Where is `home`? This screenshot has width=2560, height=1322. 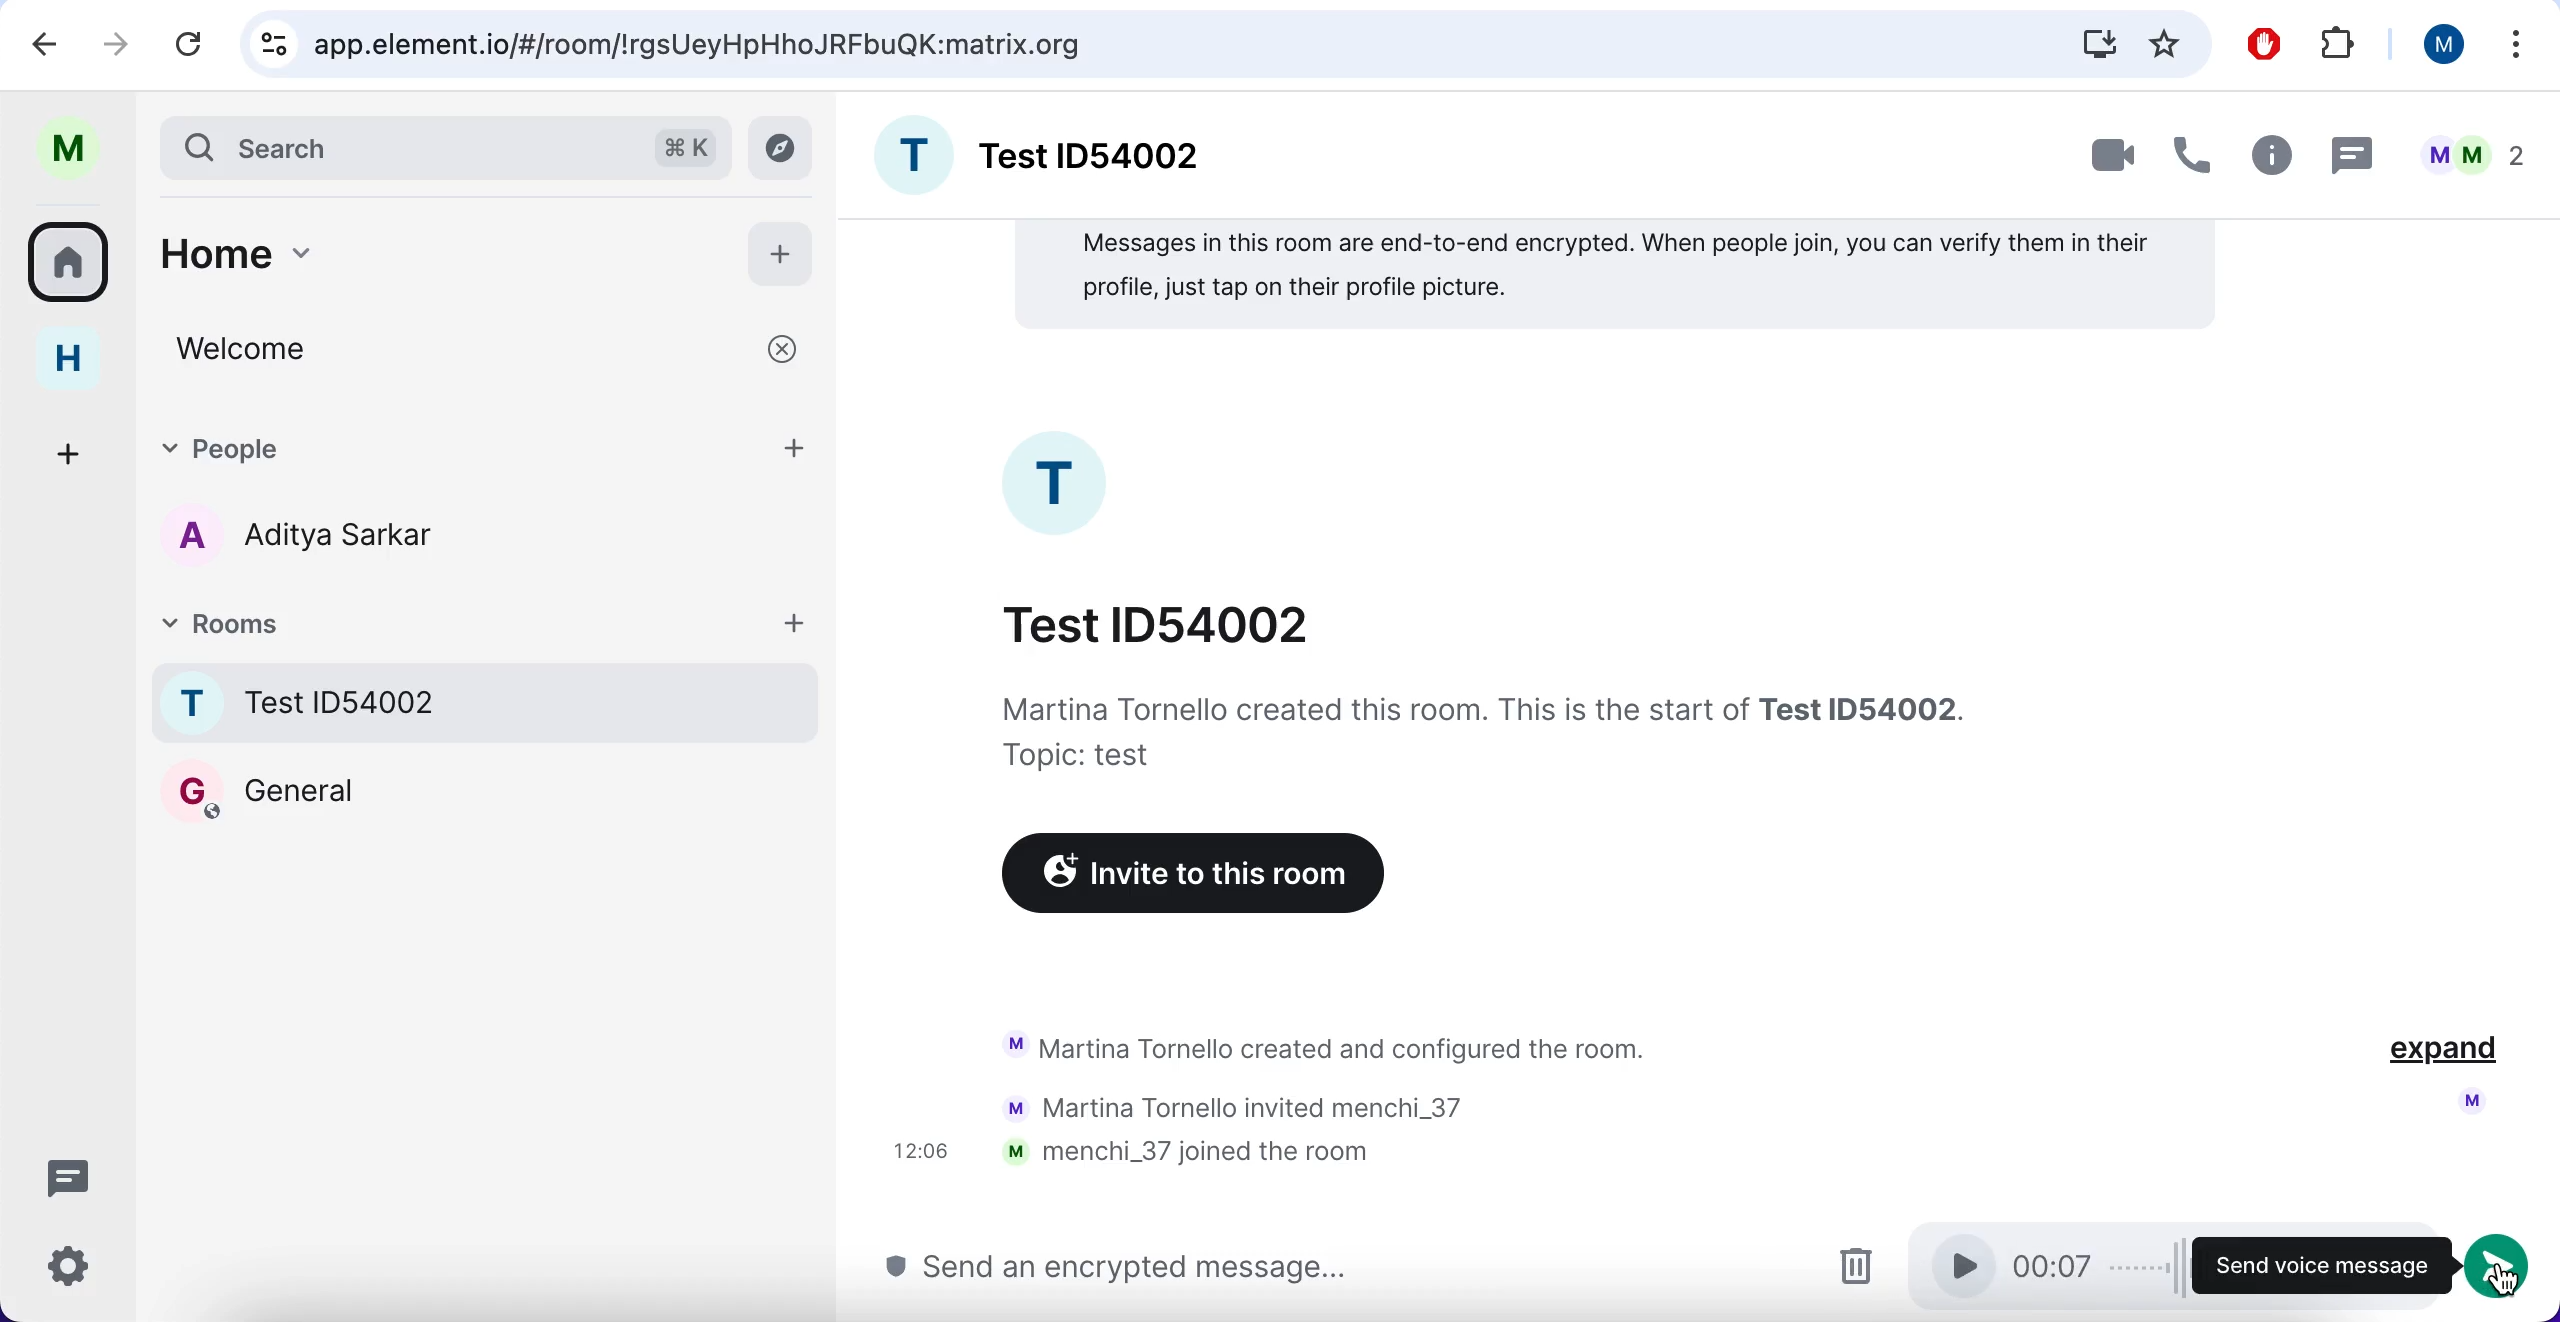 home is located at coordinates (67, 361).